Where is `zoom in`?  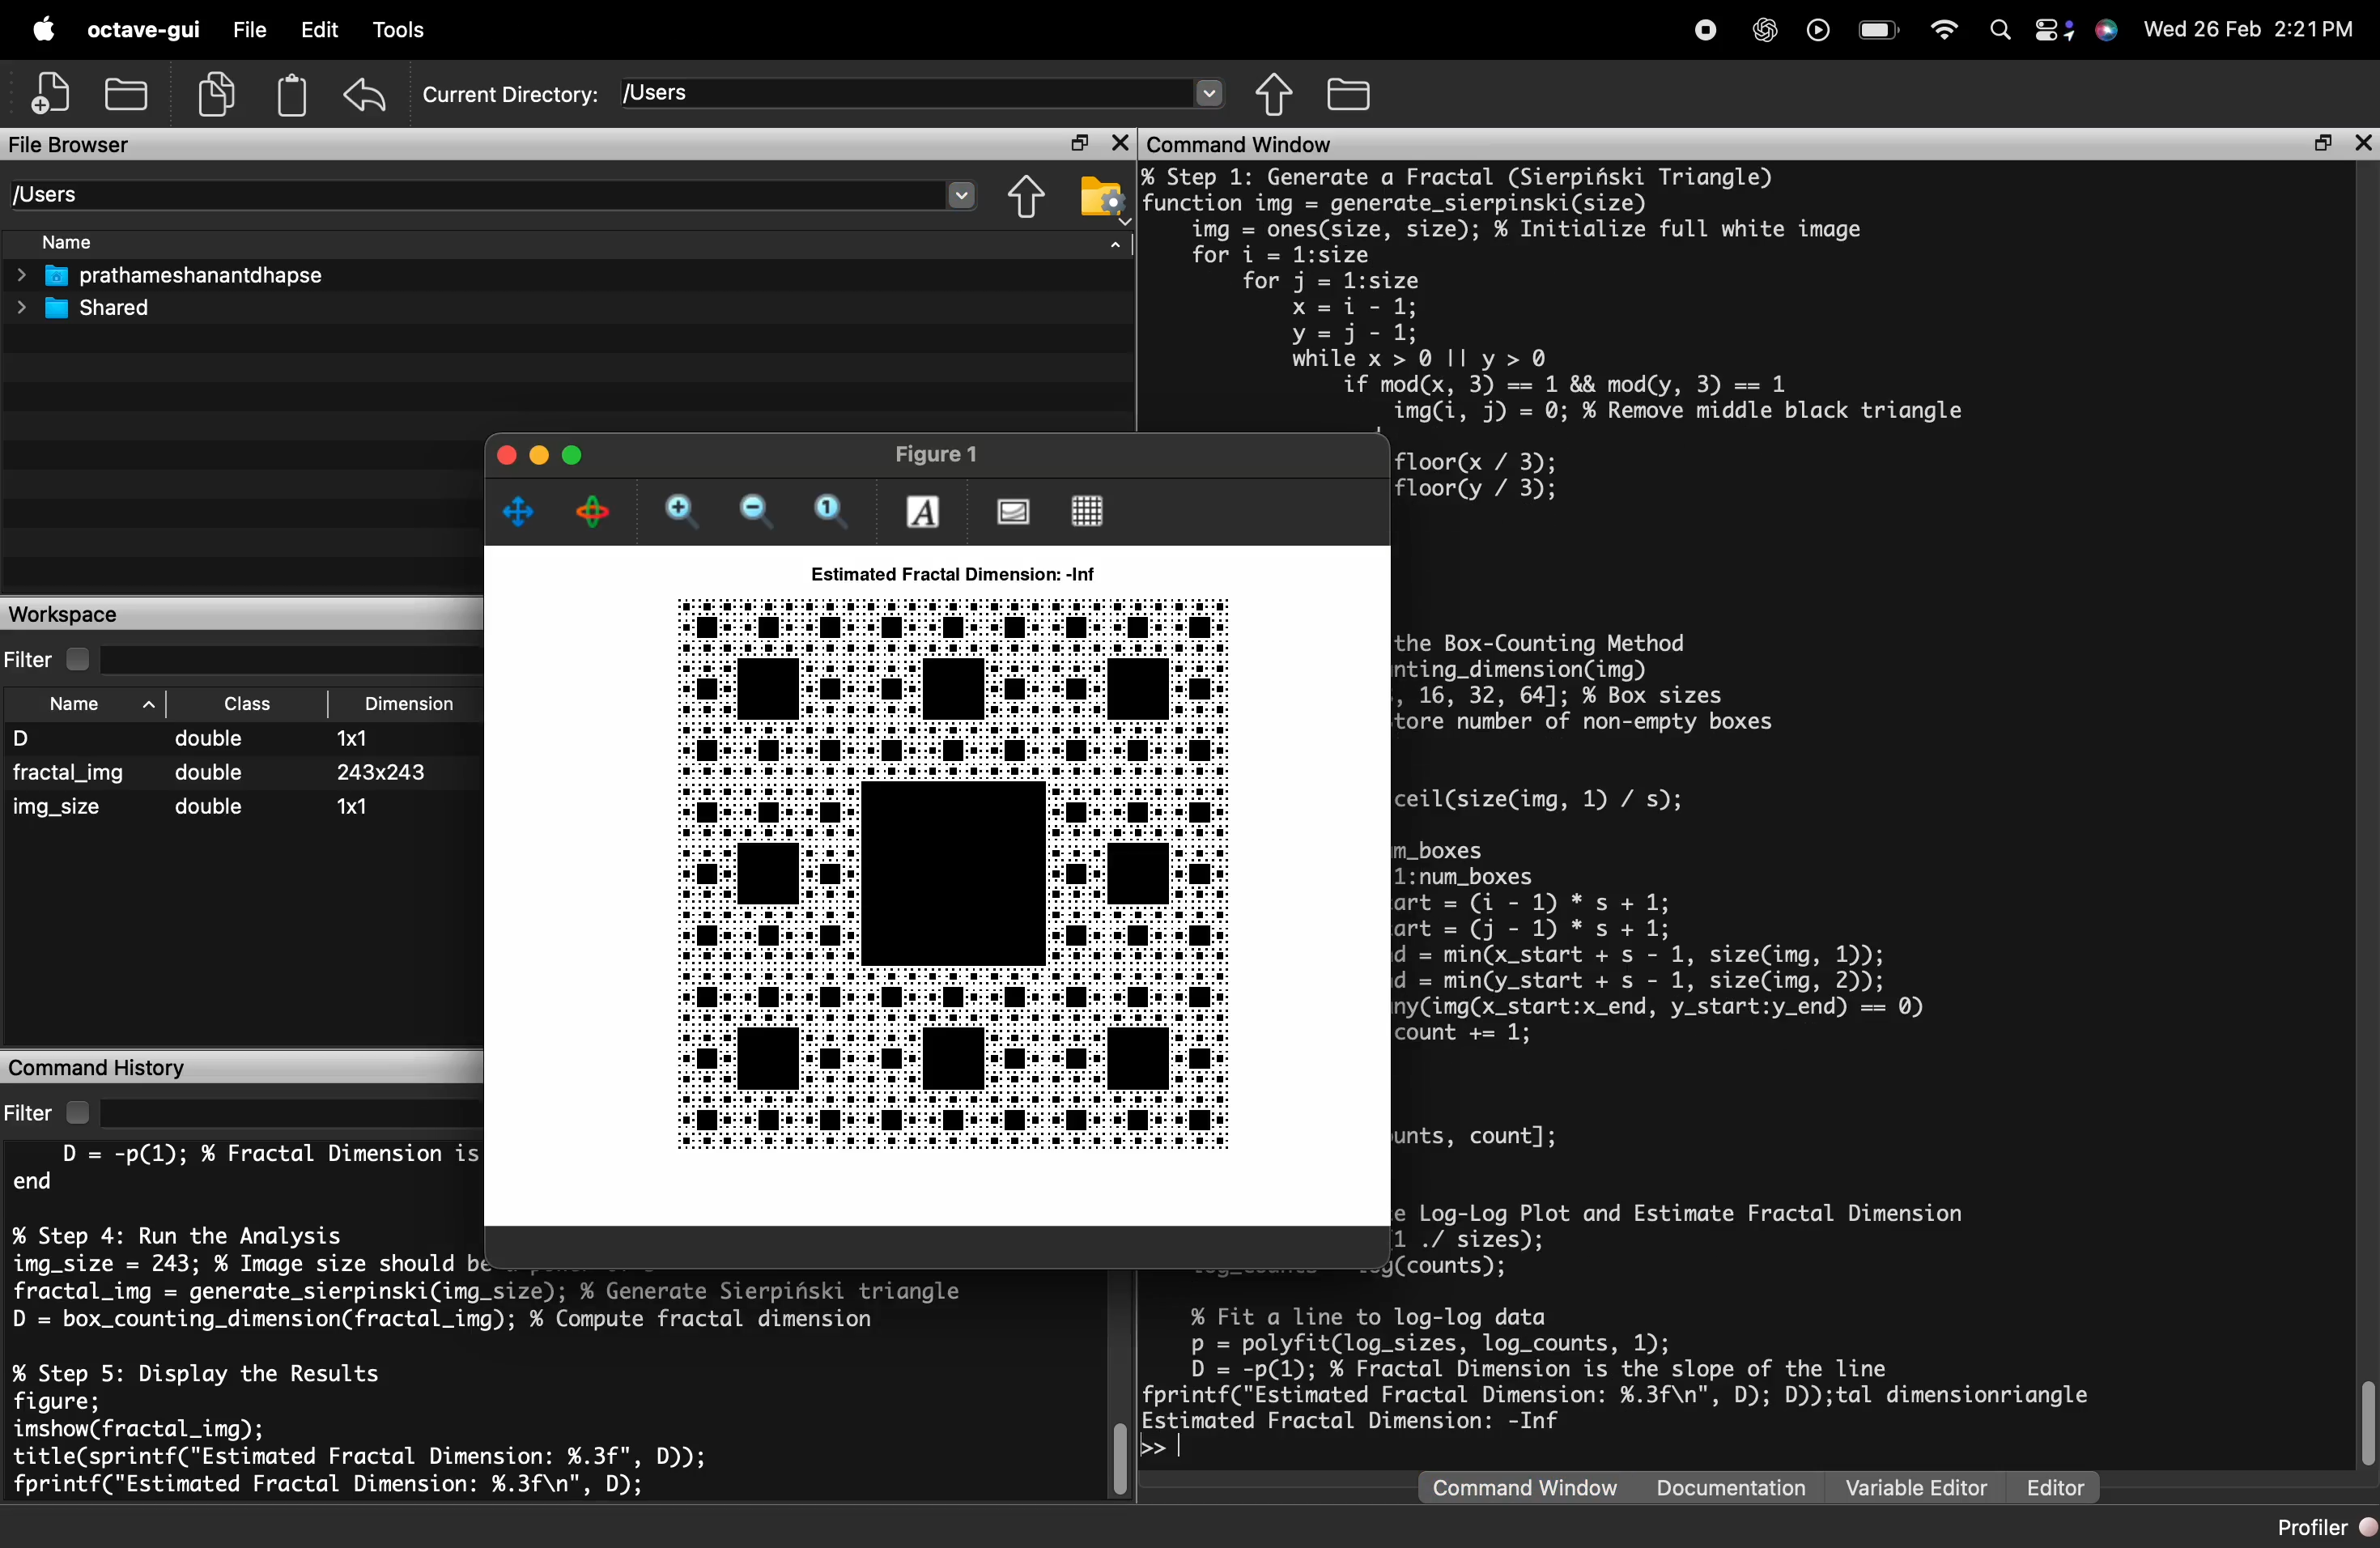
zoom in is located at coordinates (680, 512).